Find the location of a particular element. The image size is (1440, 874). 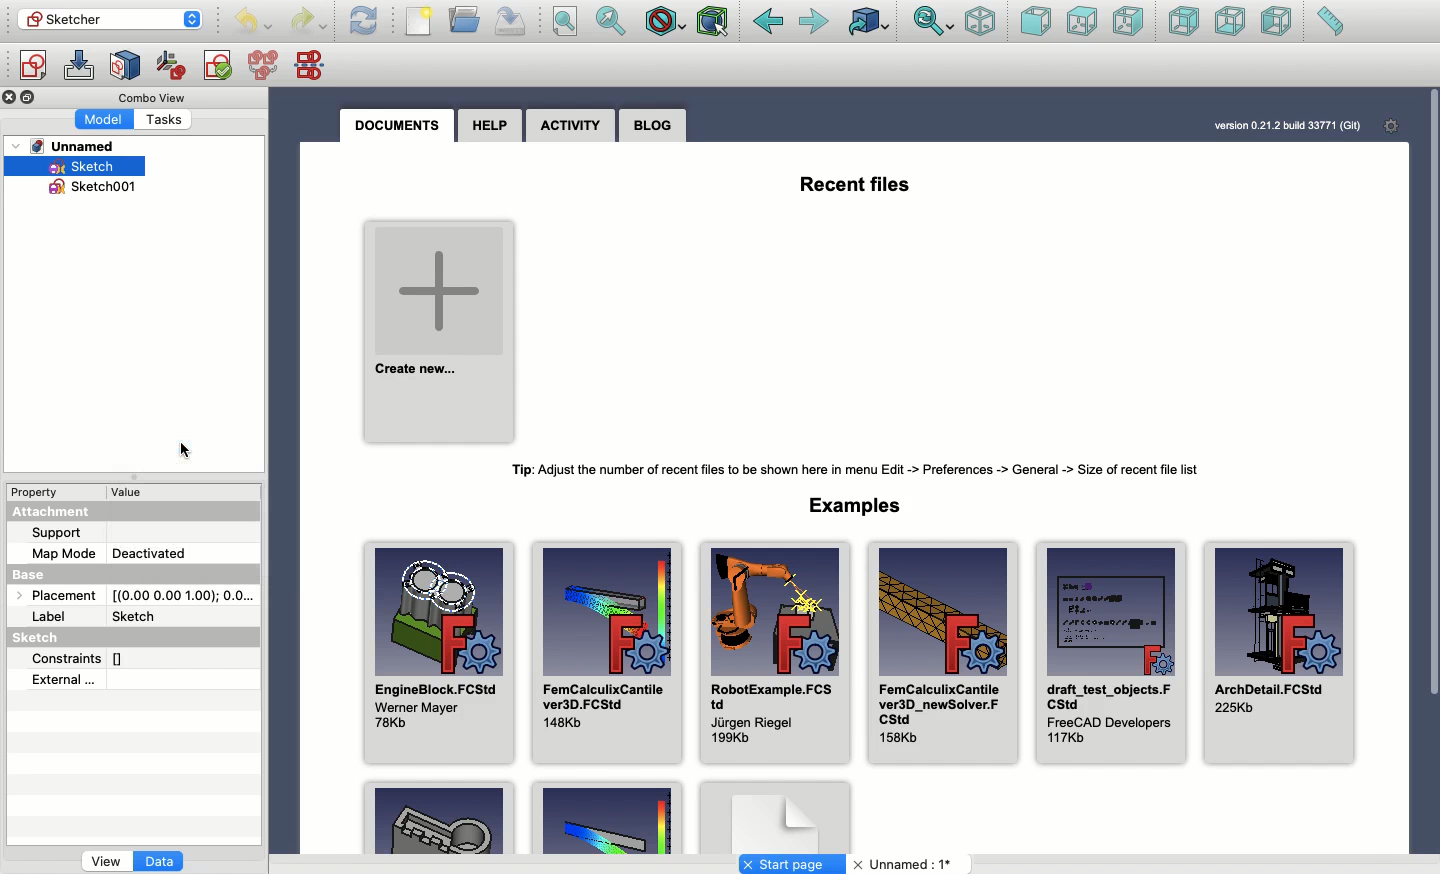

Unnamed is located at coordinates (906, 865).